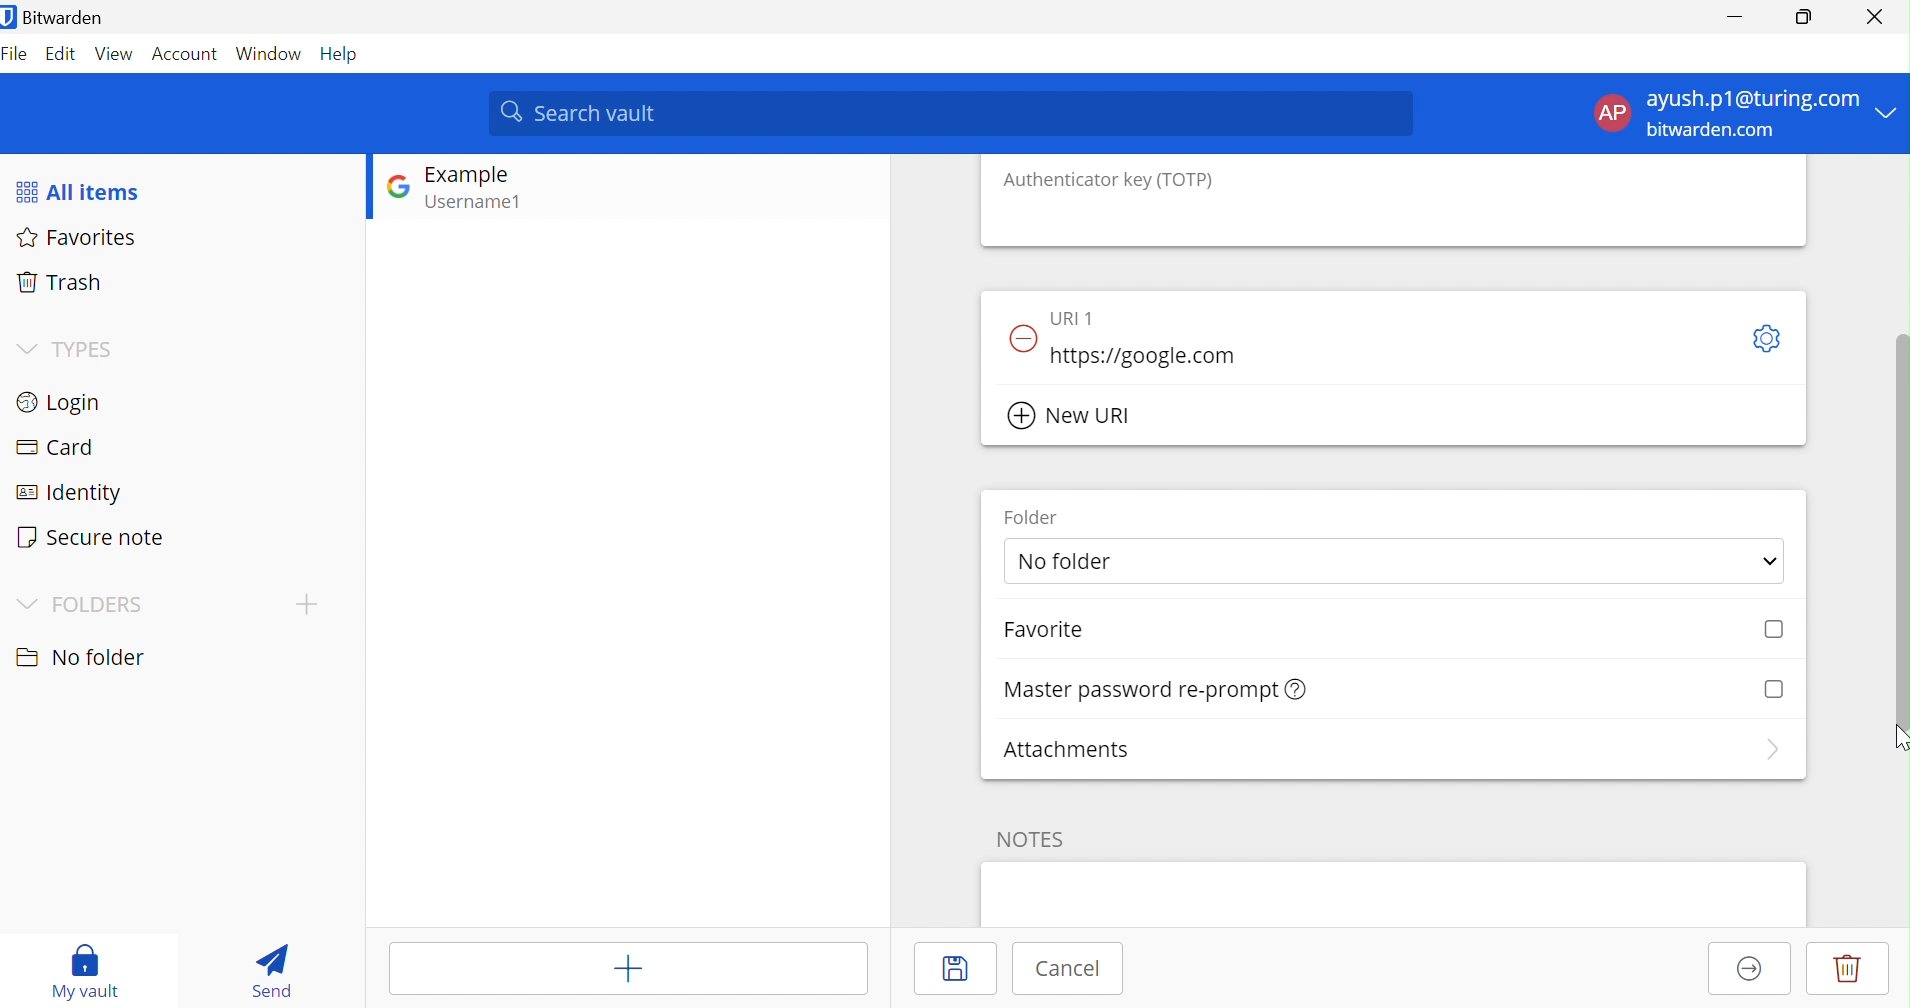 This screenshot has height=1008, width=1910. I want to click on New URI, so click(1075, 417).